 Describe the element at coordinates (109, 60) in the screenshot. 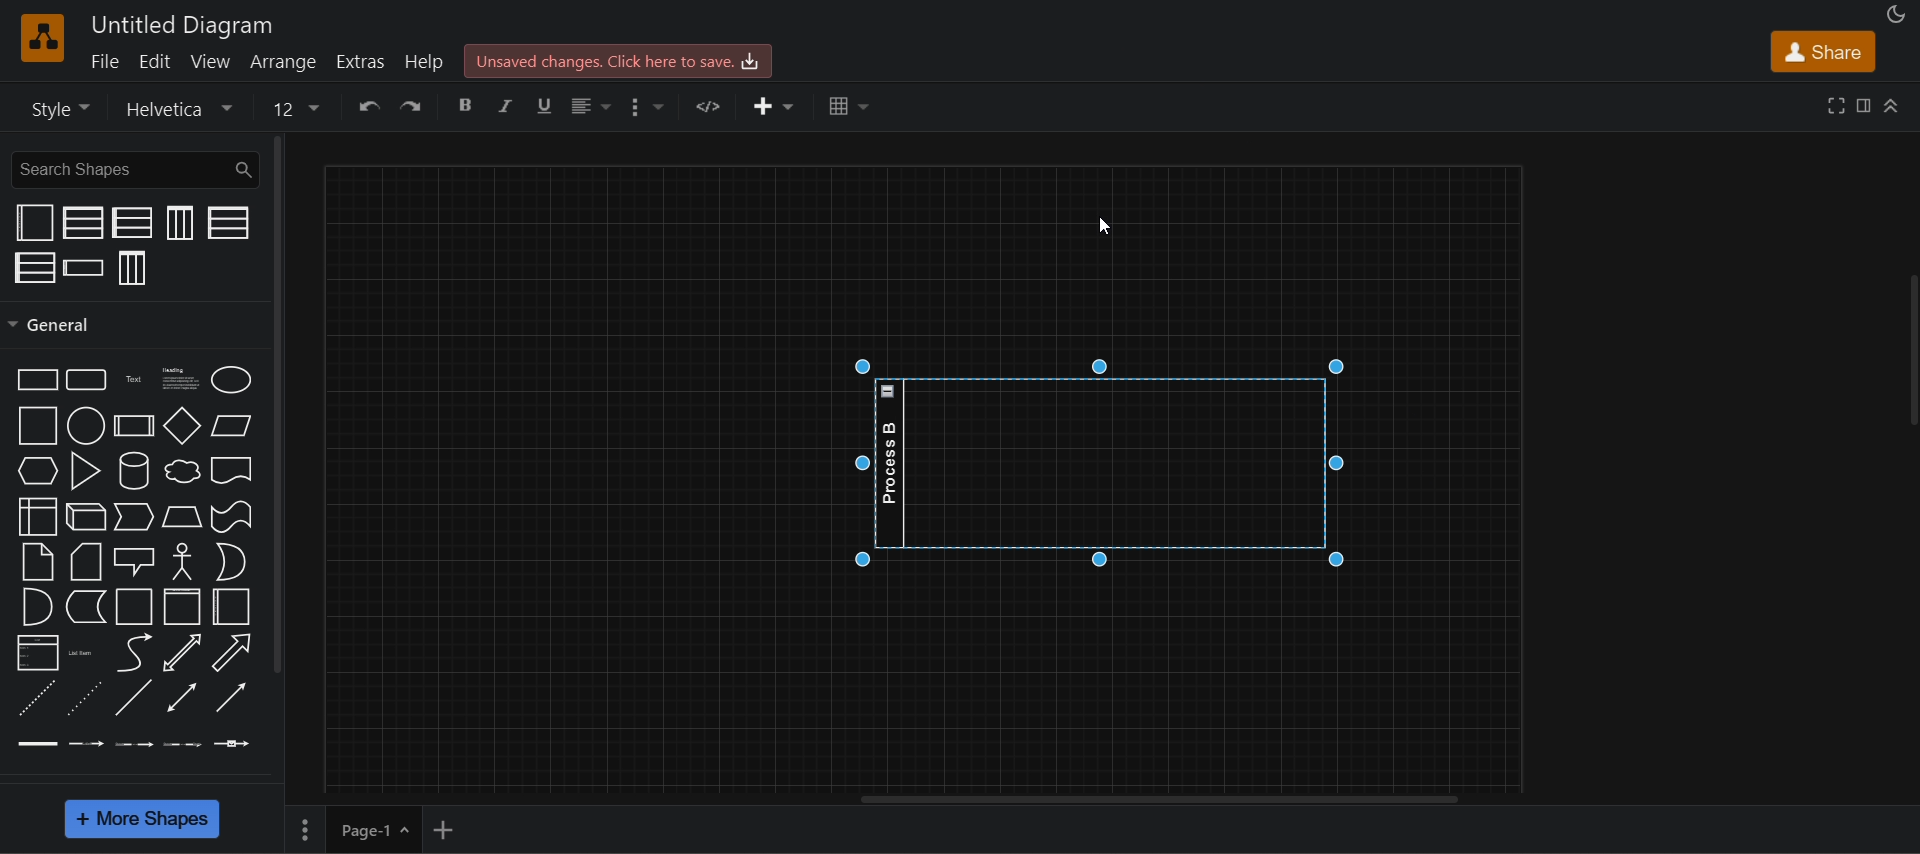

I see `file` at that location.